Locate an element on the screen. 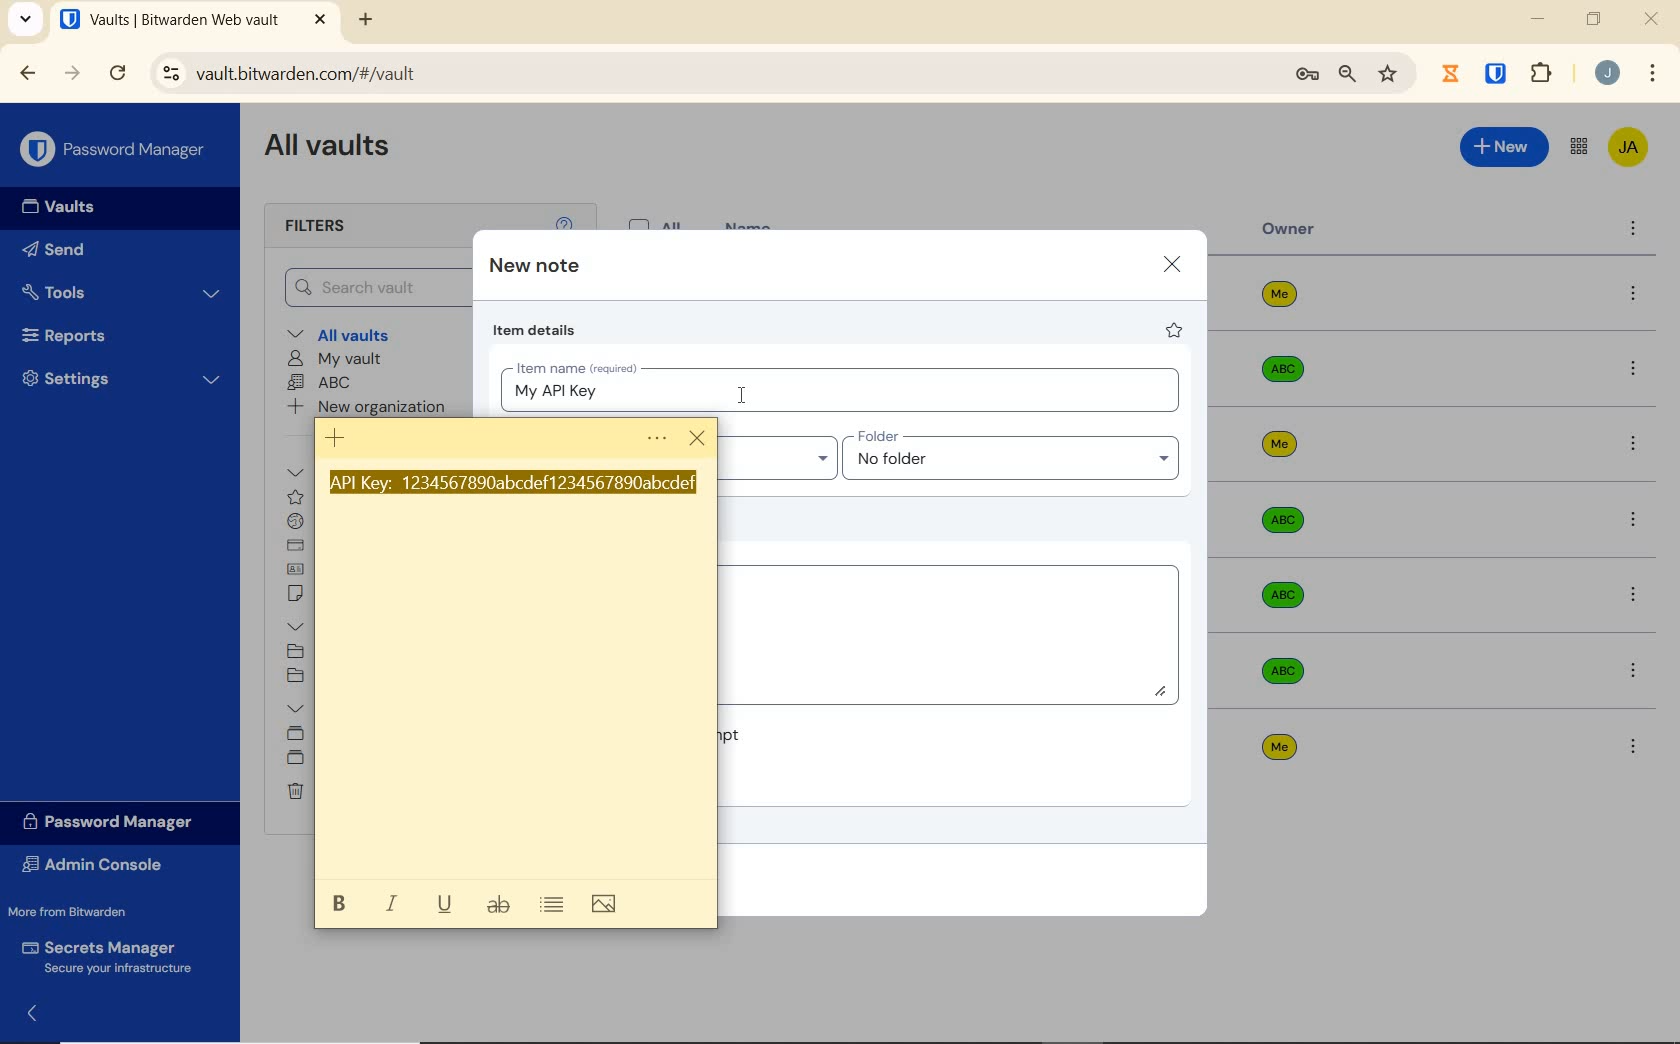 Image resolution: width=1680 pixels, height=1044 pixels. typed item name is located at coordinates (555, 392).